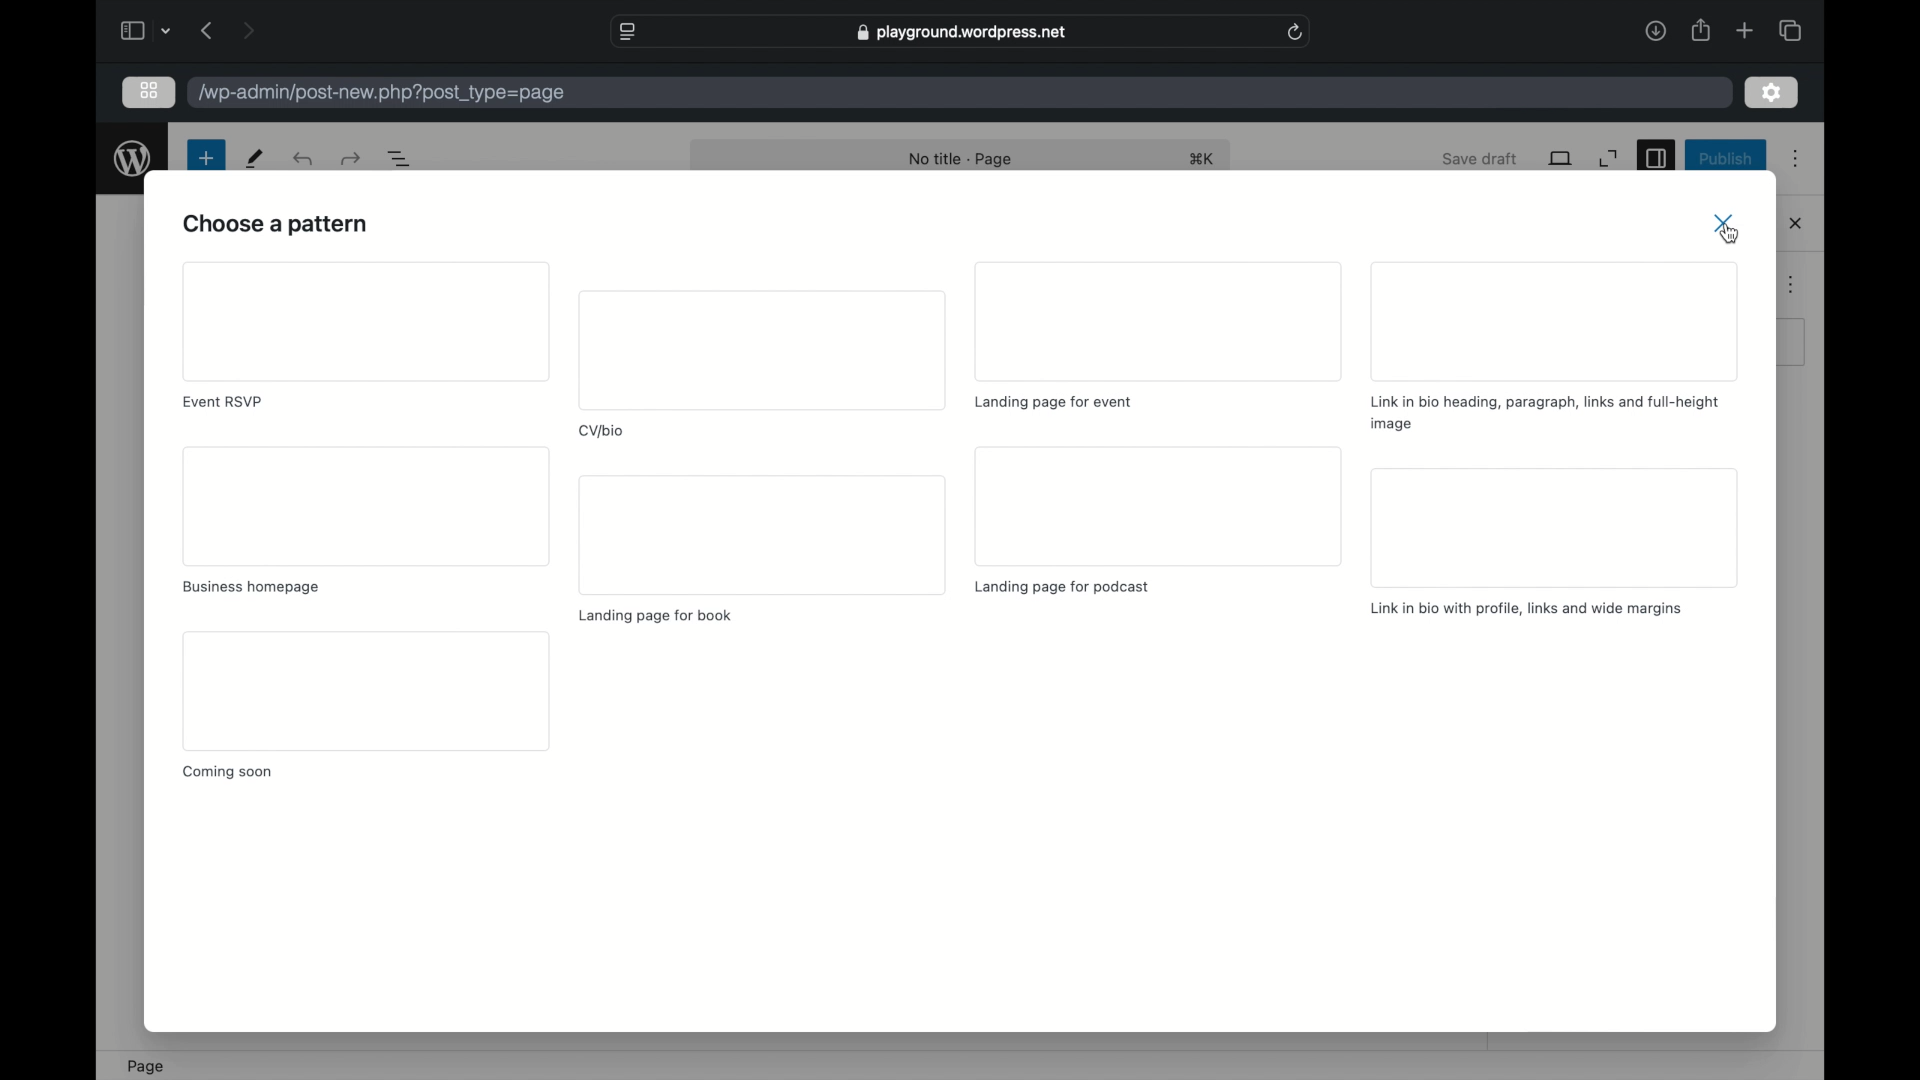 This screenshot has height=1080, width=1920. Describe the element at coordinates (962, 160) in the screenshot. I see `no title - page` at that location.